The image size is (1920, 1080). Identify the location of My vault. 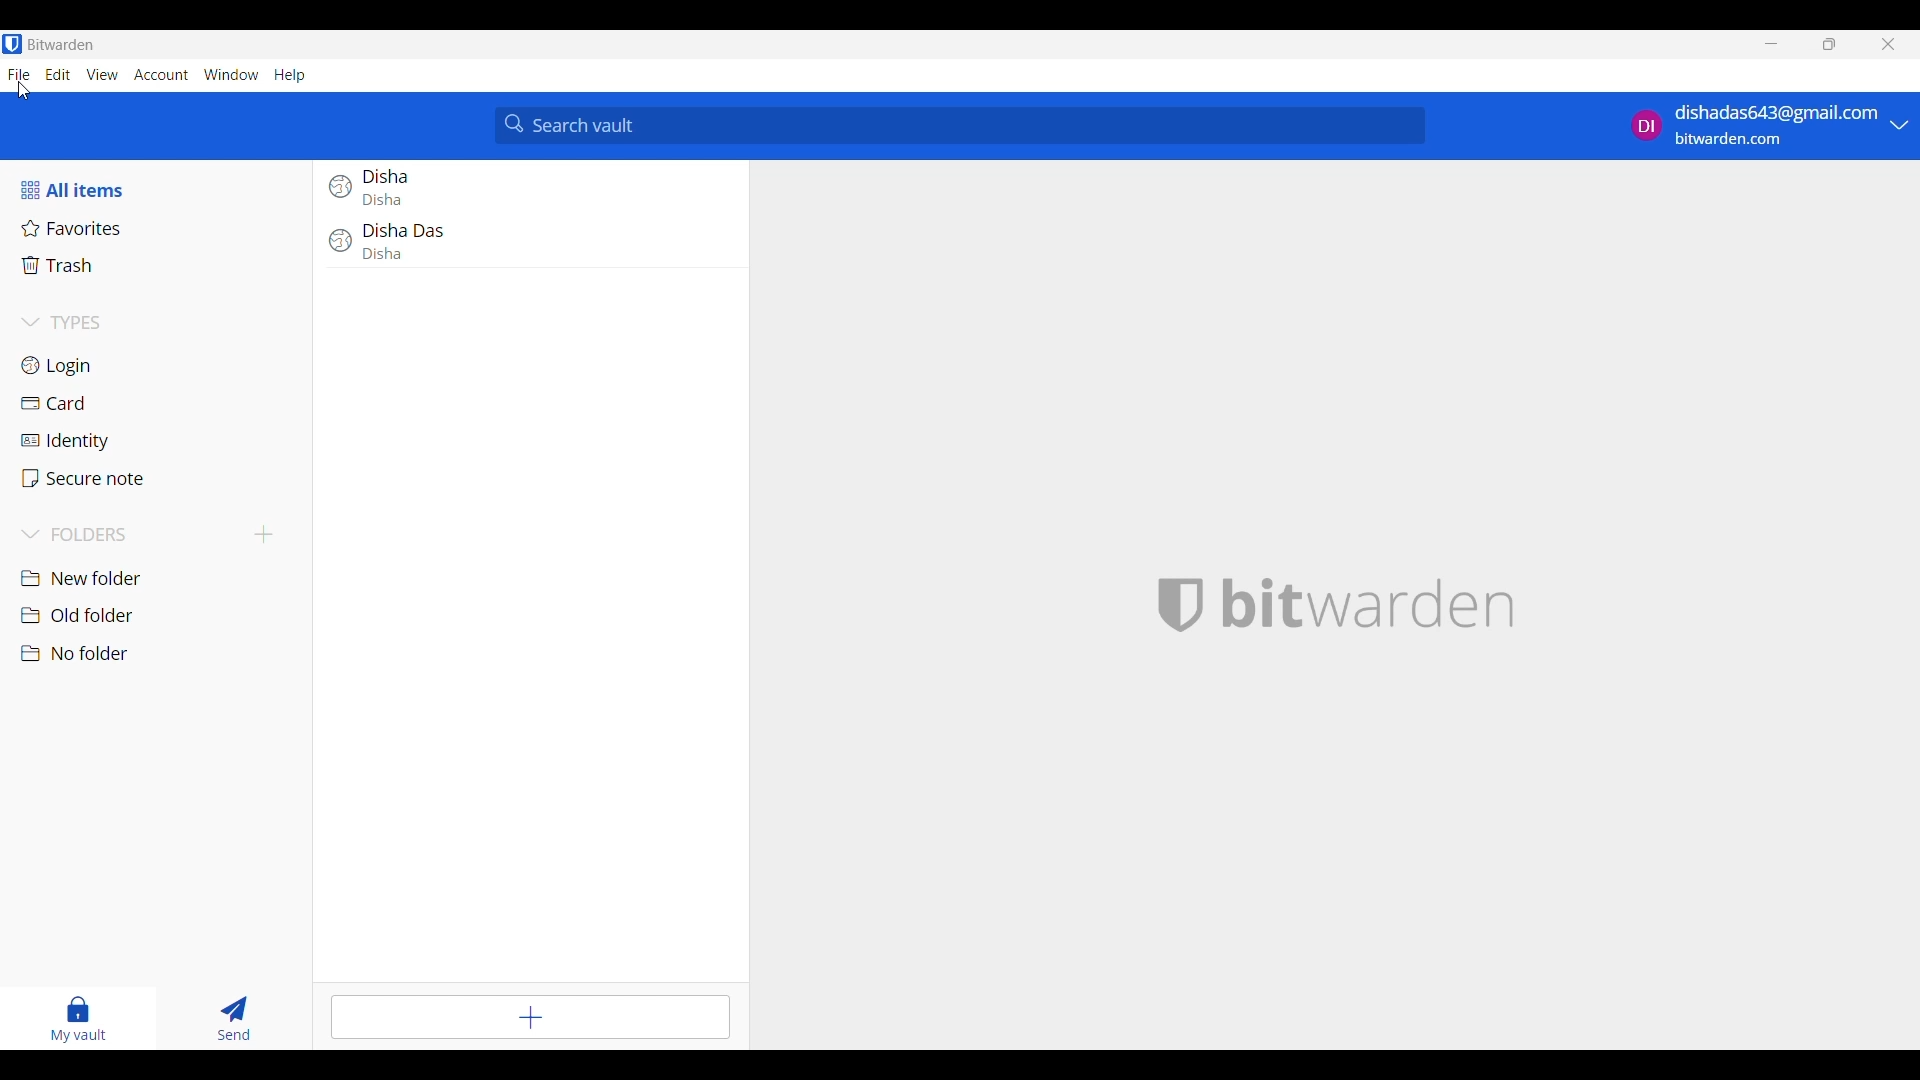
(78, 1020).